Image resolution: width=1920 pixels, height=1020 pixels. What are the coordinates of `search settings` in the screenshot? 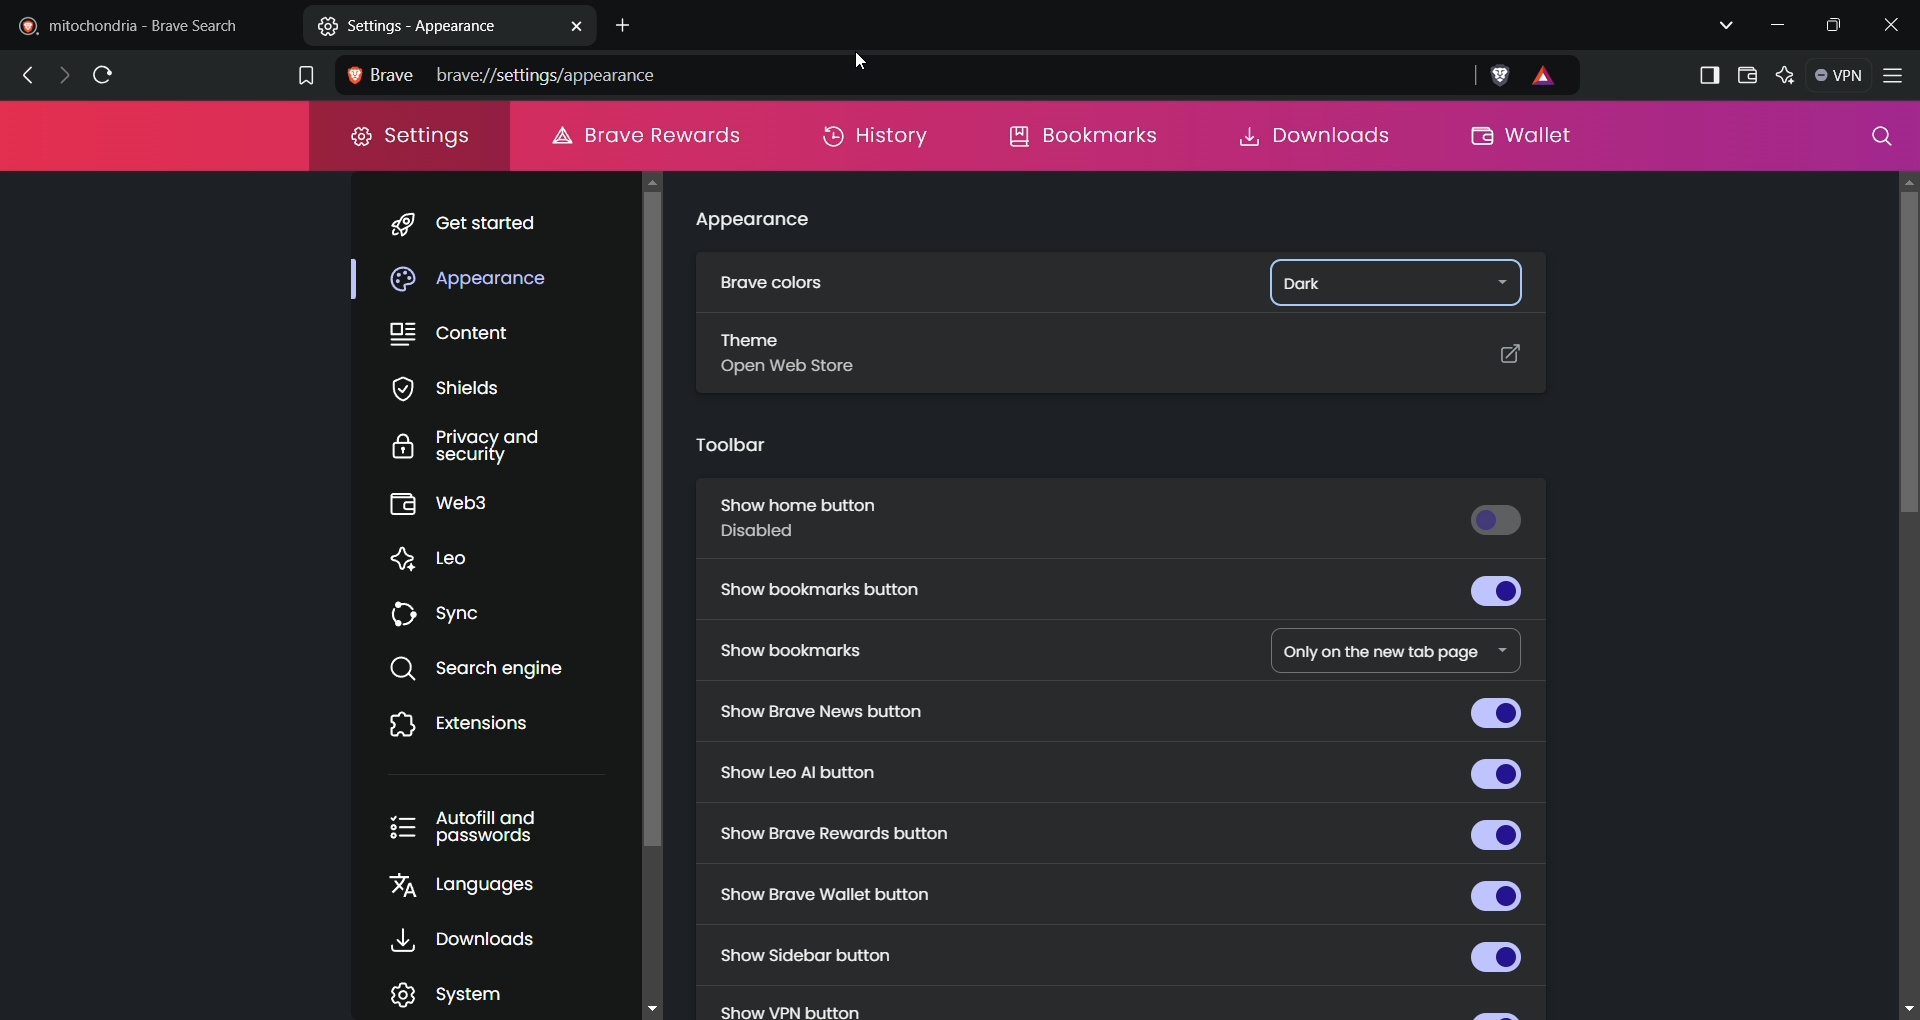 It's located at (1875, 137).